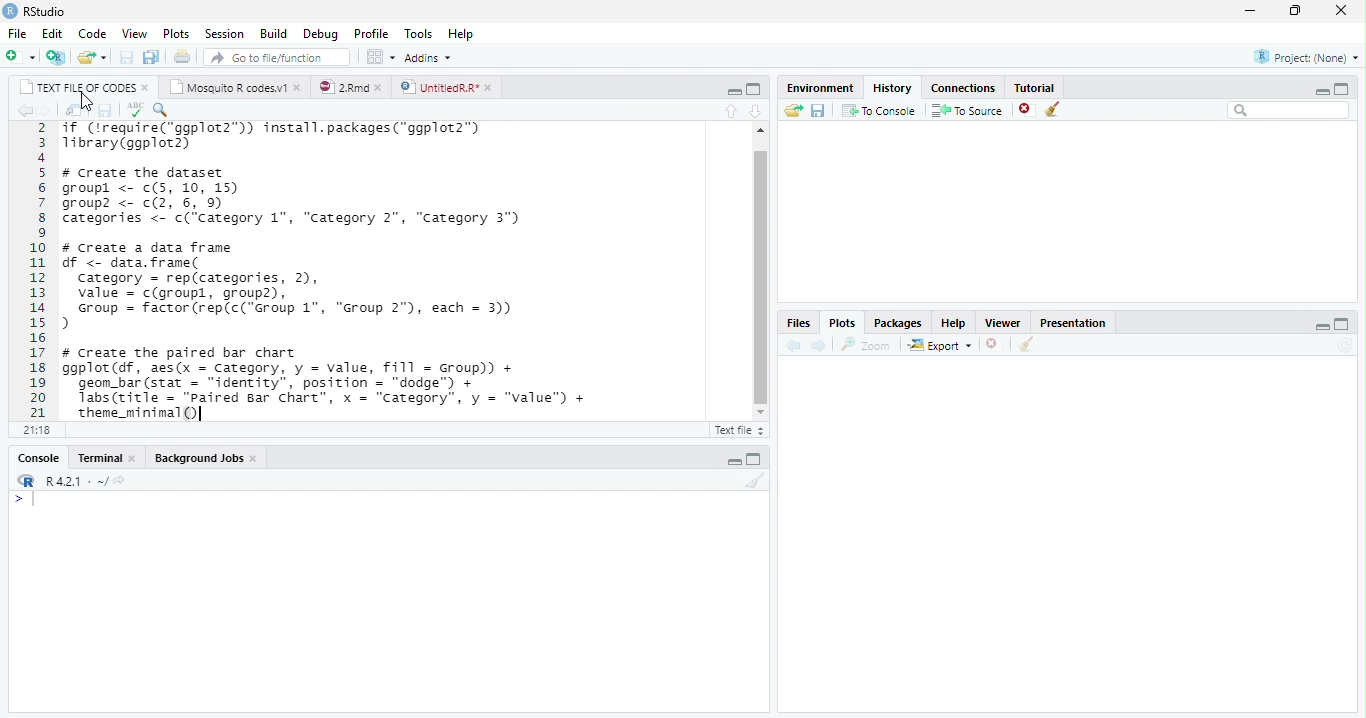 The image size is (1366, 718). I want to click on terminal, so click(98, 458).